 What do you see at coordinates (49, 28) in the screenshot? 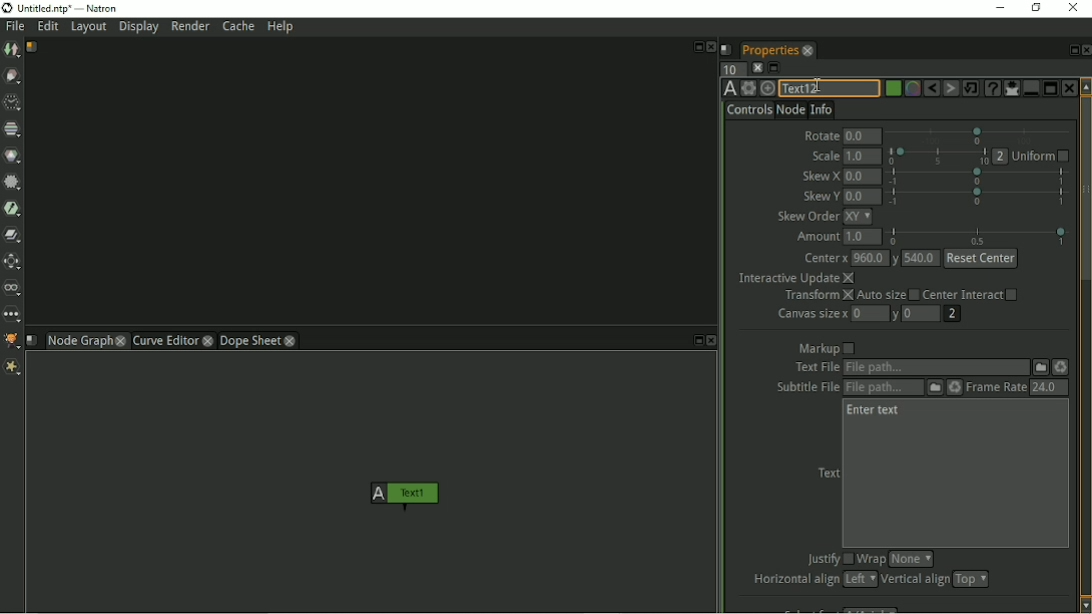
I see `Edit` at bounding box center [49, 28].